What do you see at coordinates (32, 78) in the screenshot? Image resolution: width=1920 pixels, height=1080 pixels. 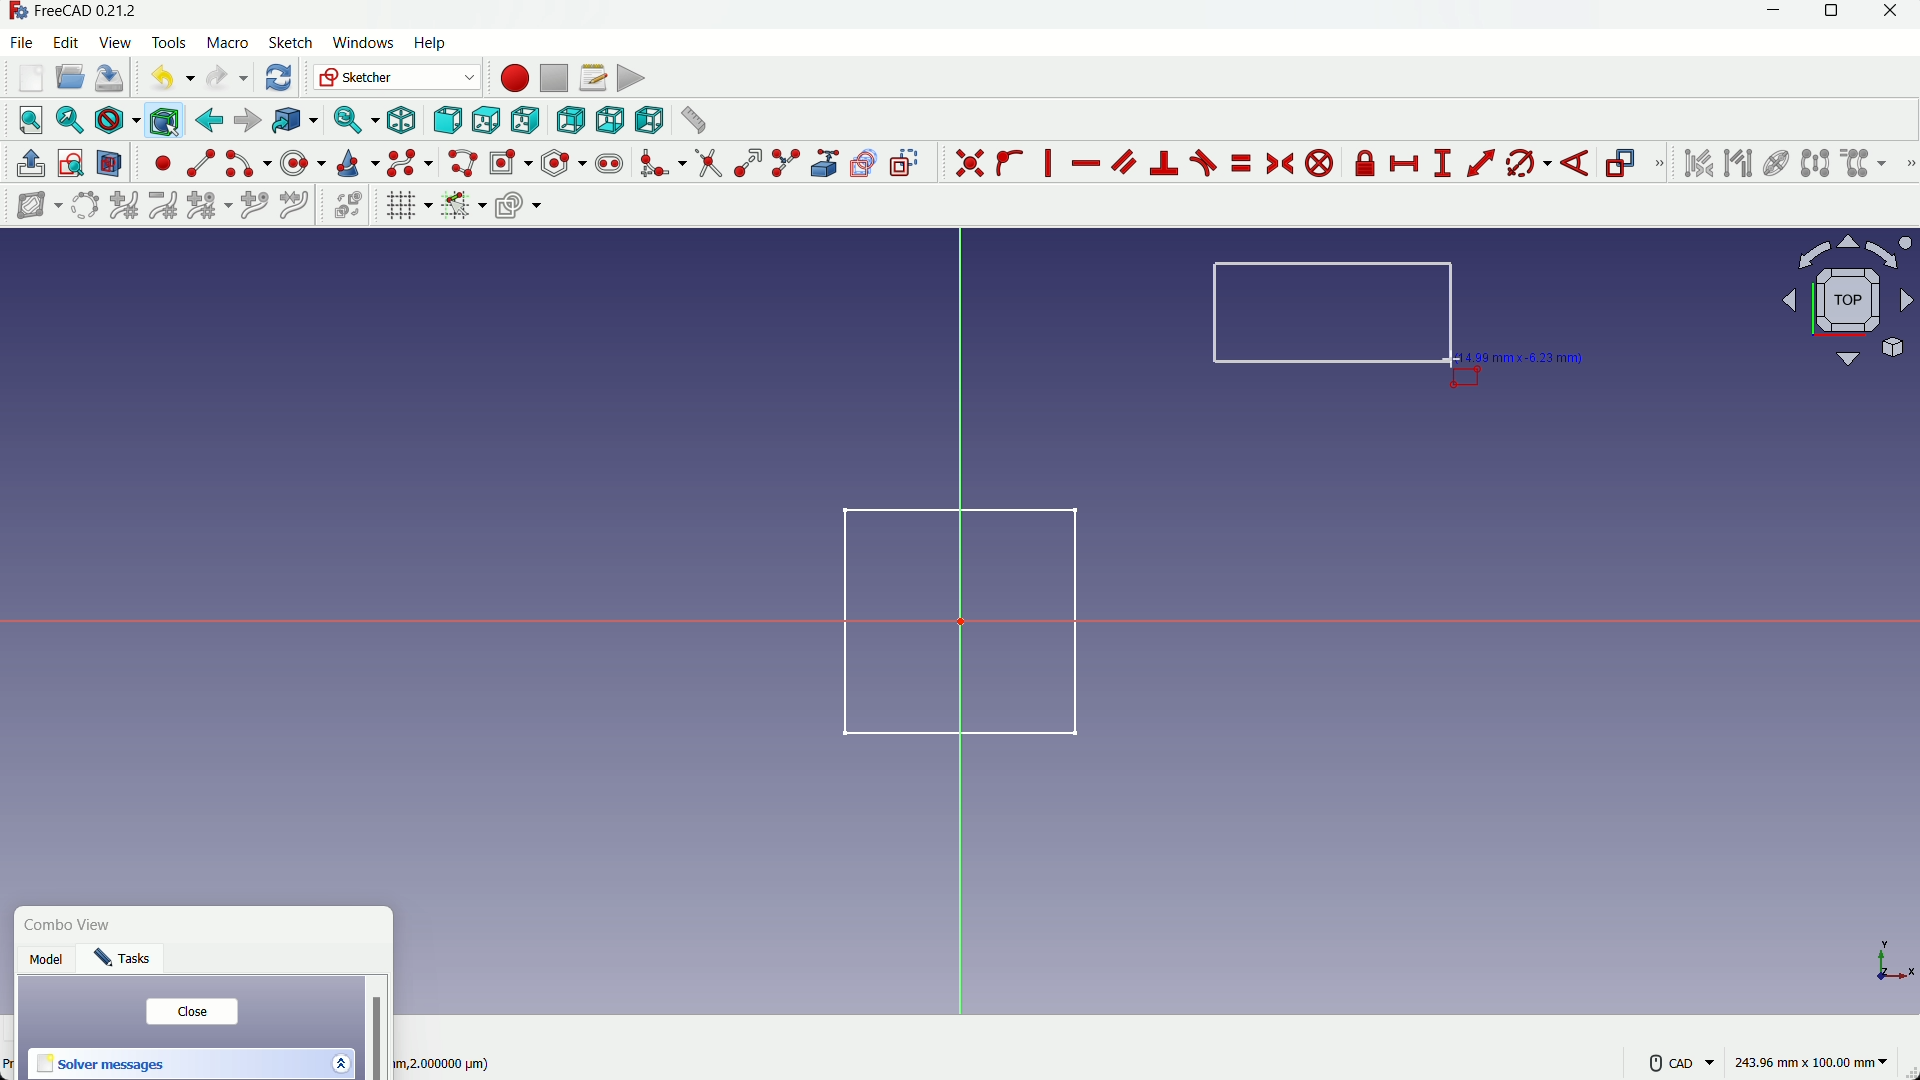 I see `new file` at bounding box center [32, 78].